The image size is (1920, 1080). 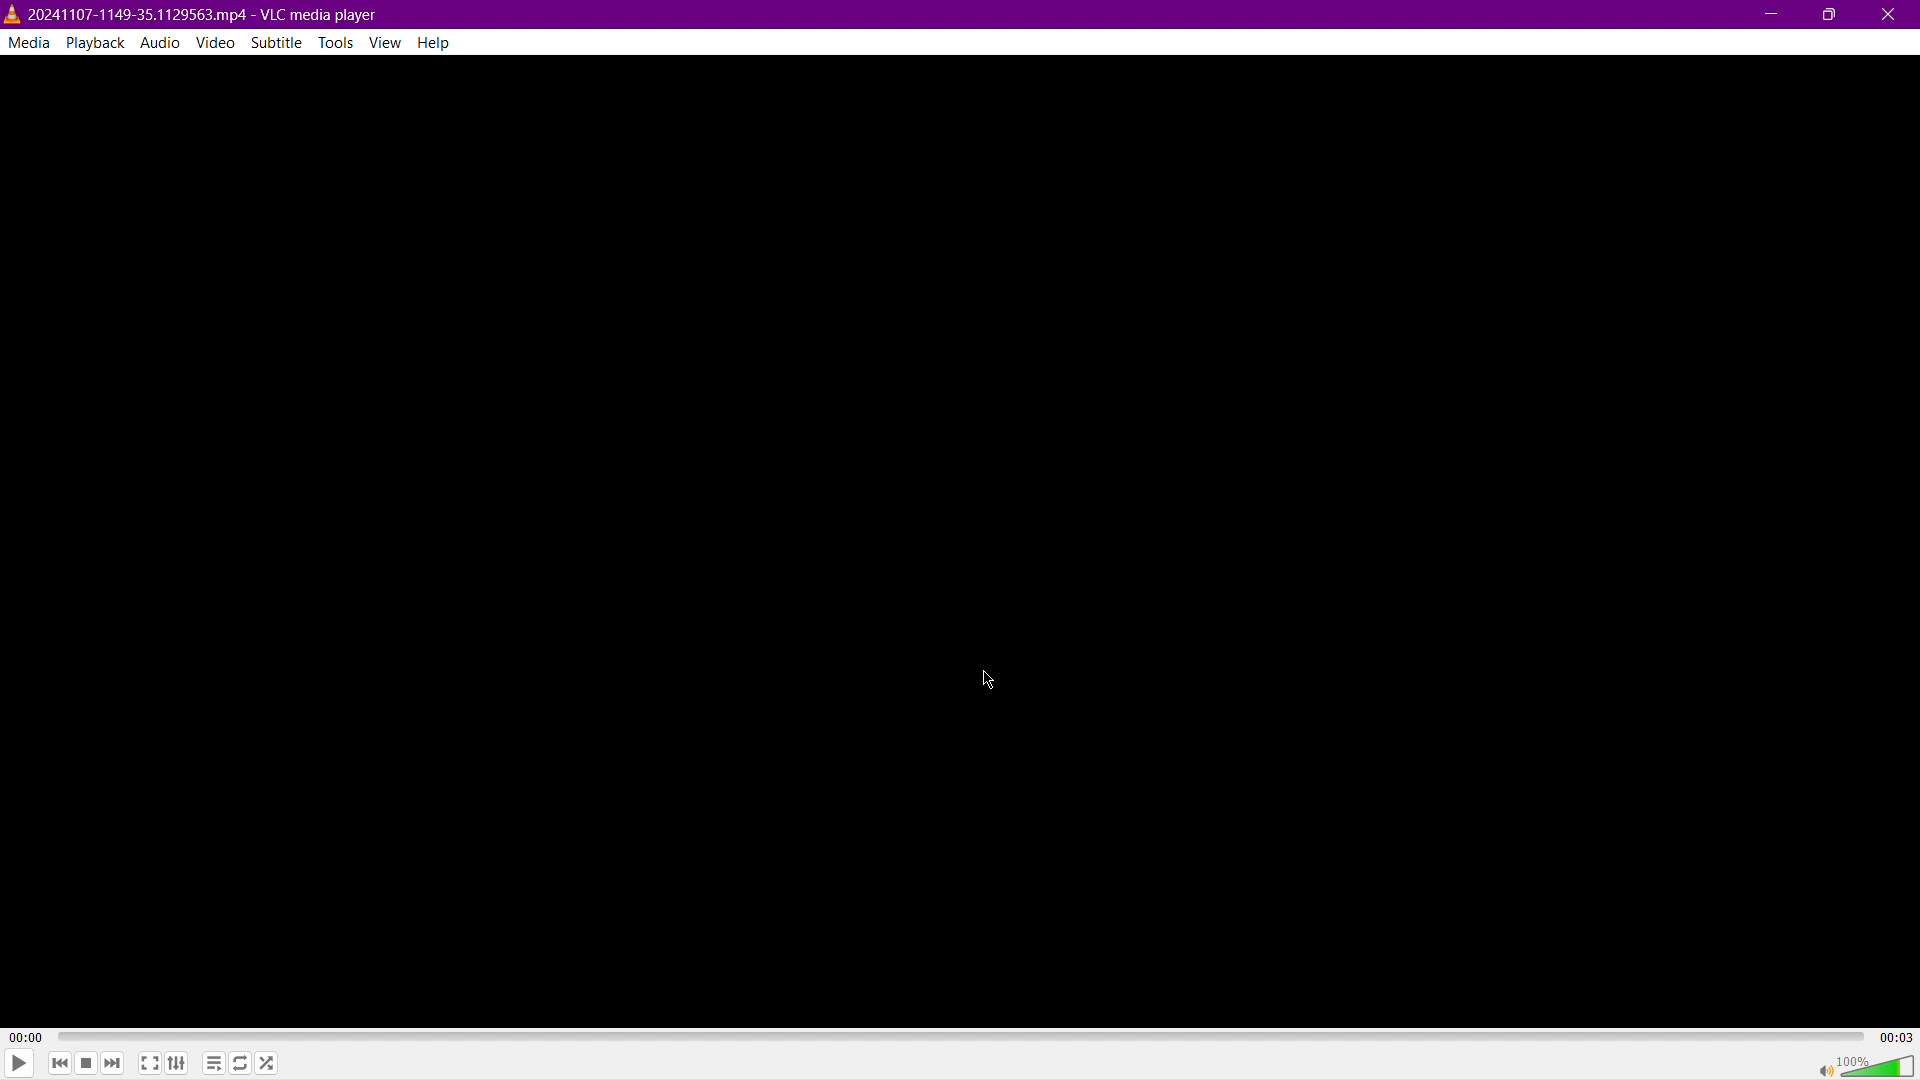 I want to click on 2024107-1149-35.1129563.mp4 - VLC media player, so click(x=192, y=12).